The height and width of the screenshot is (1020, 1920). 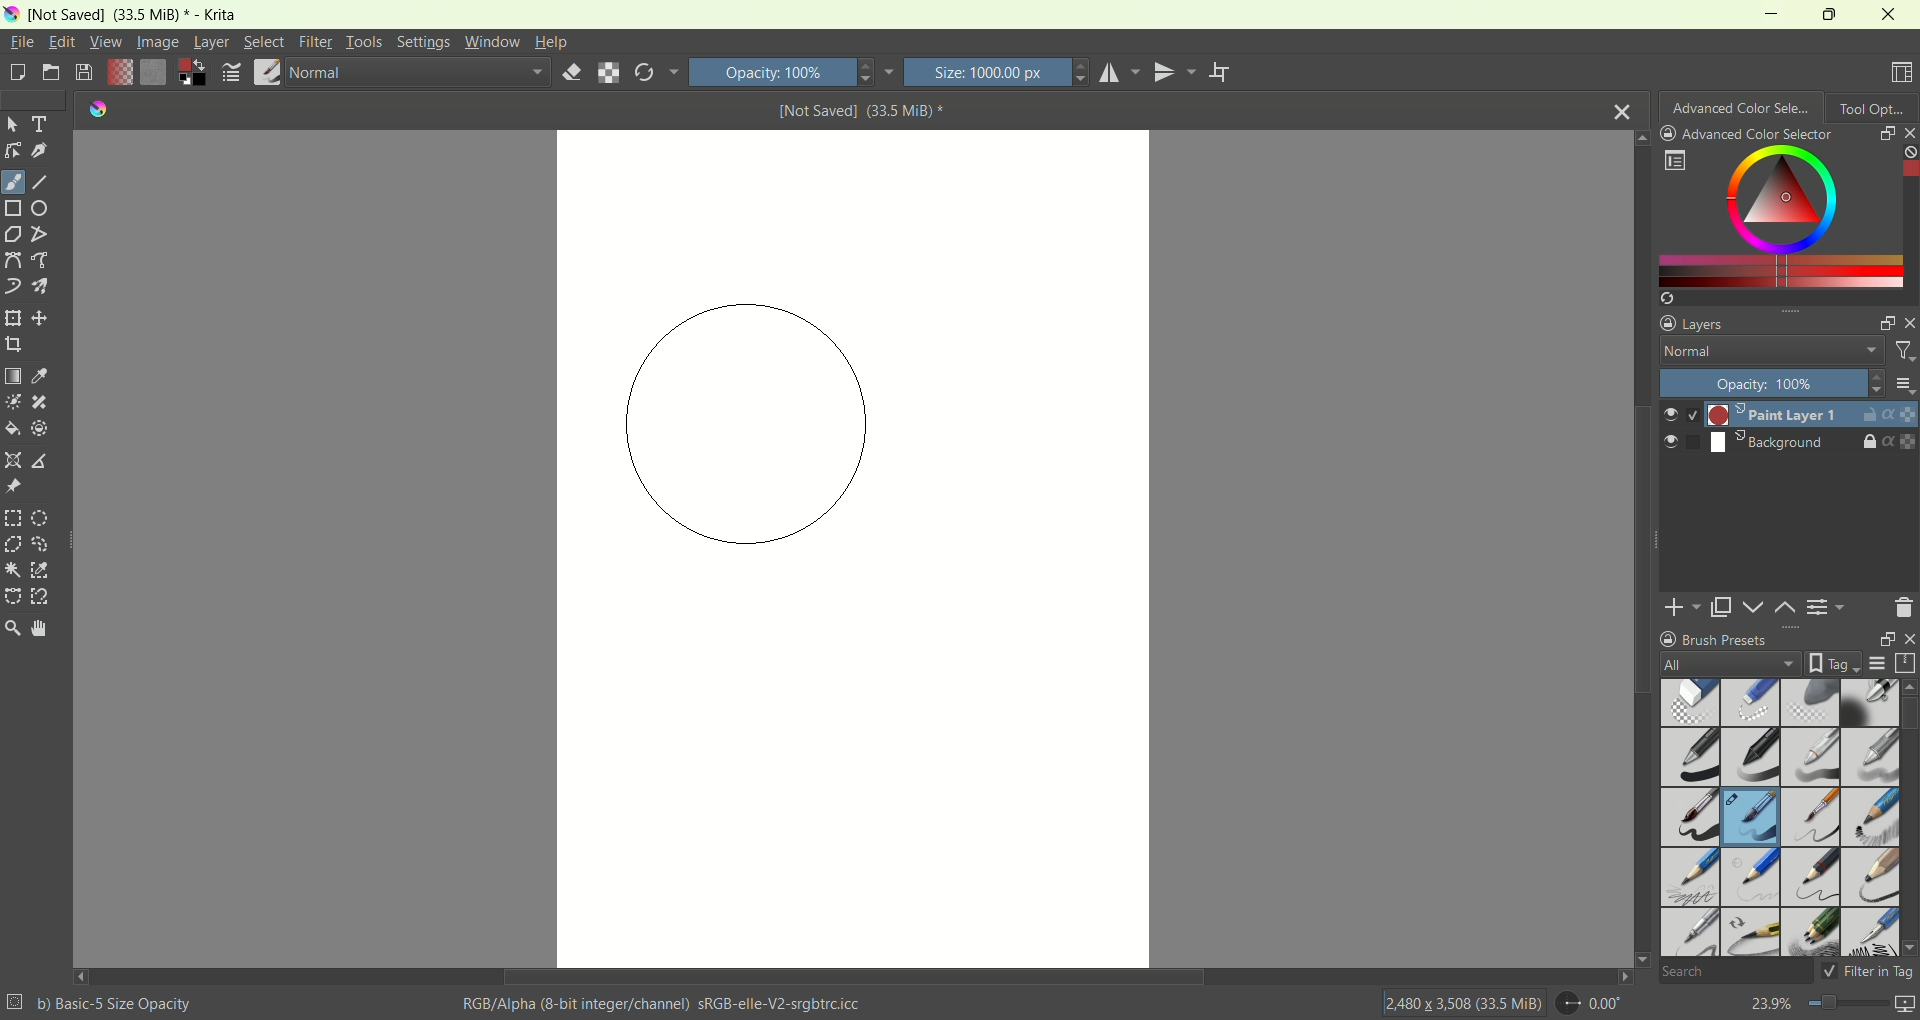 What do you see at coordinates (1623, 109) in the screenshot?
I see `close` at bounding box center [1623, 109].